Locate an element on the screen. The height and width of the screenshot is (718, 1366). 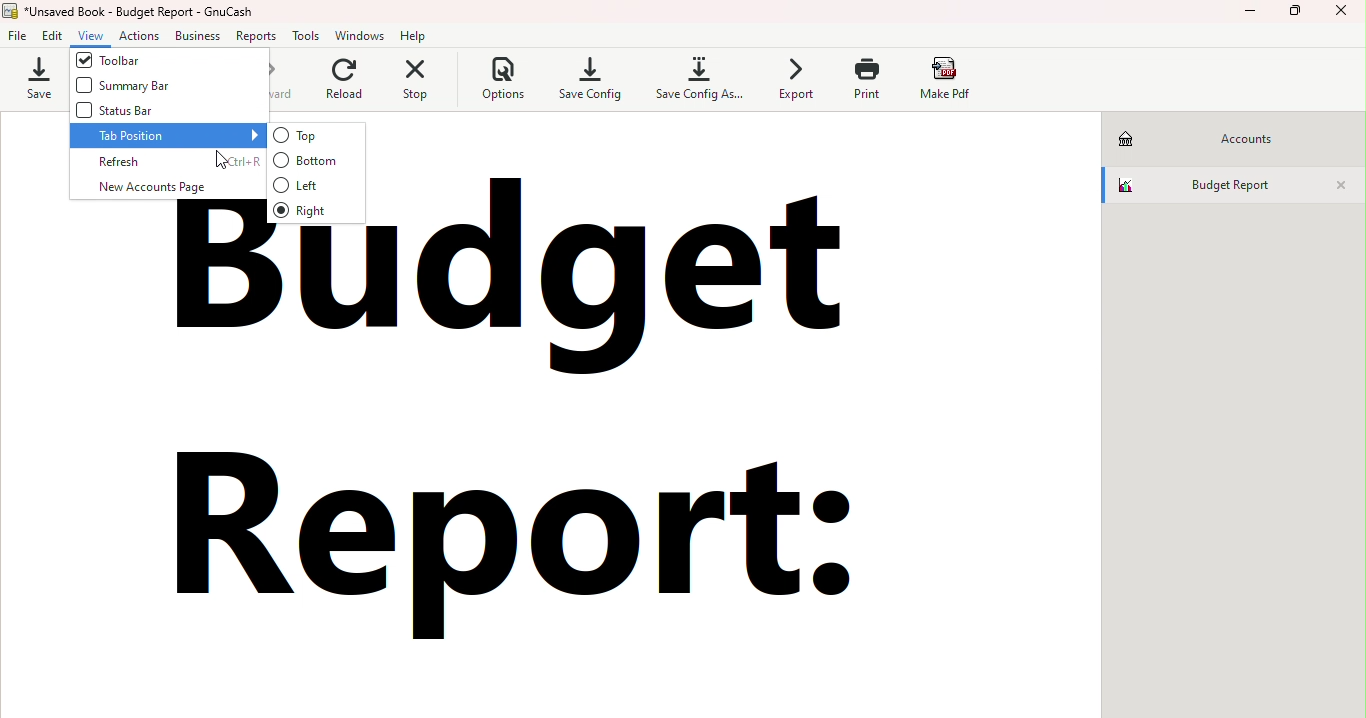
Maximize is located at coordinates (1295, 16).